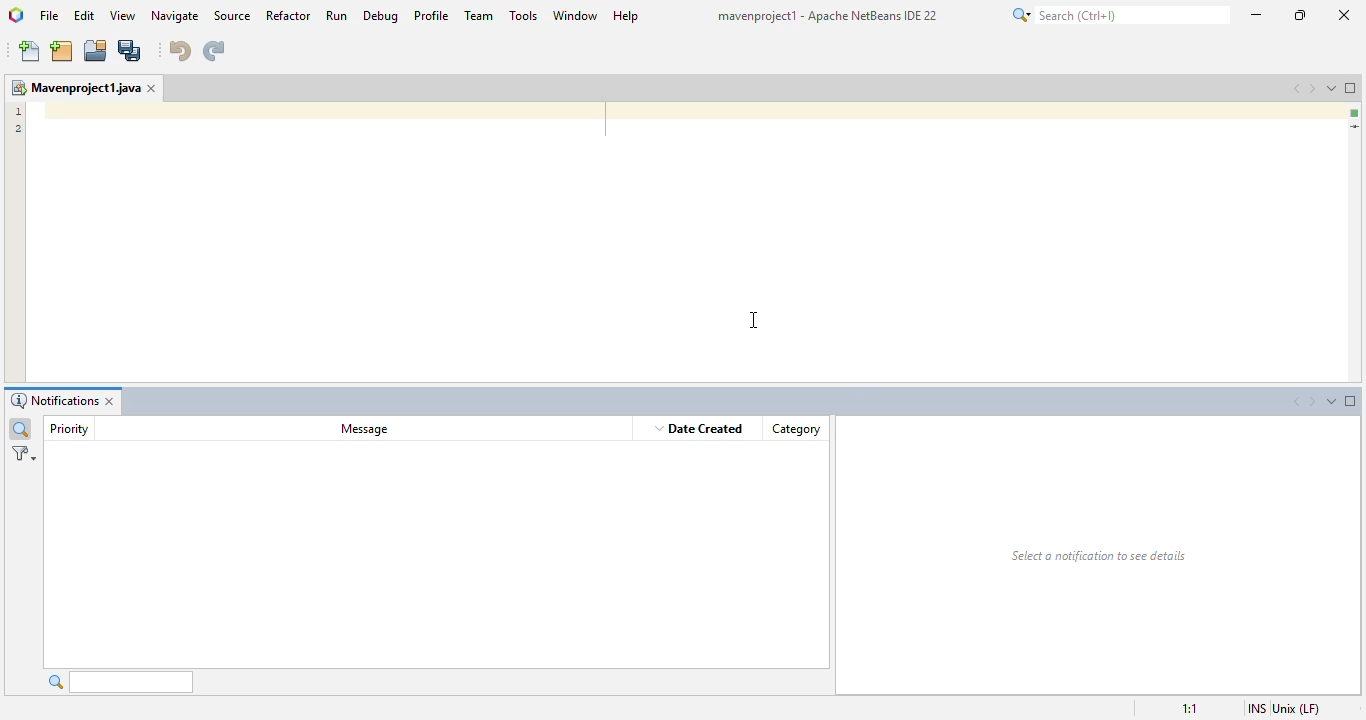 Image resolution: width=1366 pixels, height=720 pixels. What do you see at coordinates (130, 52) in the screenshot?
I see `save all` at bounding box center [130, 52].